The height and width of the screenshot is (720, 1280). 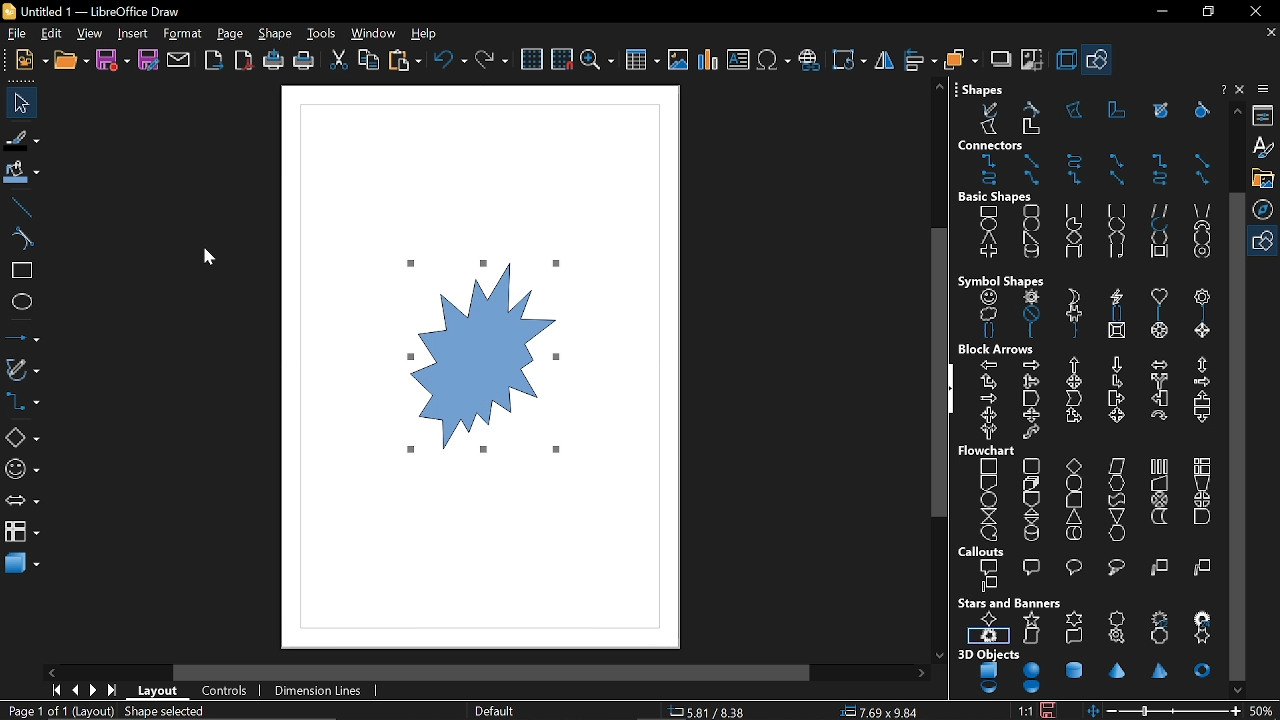 What do you see at coordinates (58, 692) in the screenshot?
I see `go to first page` at bounding box center [58, 692].